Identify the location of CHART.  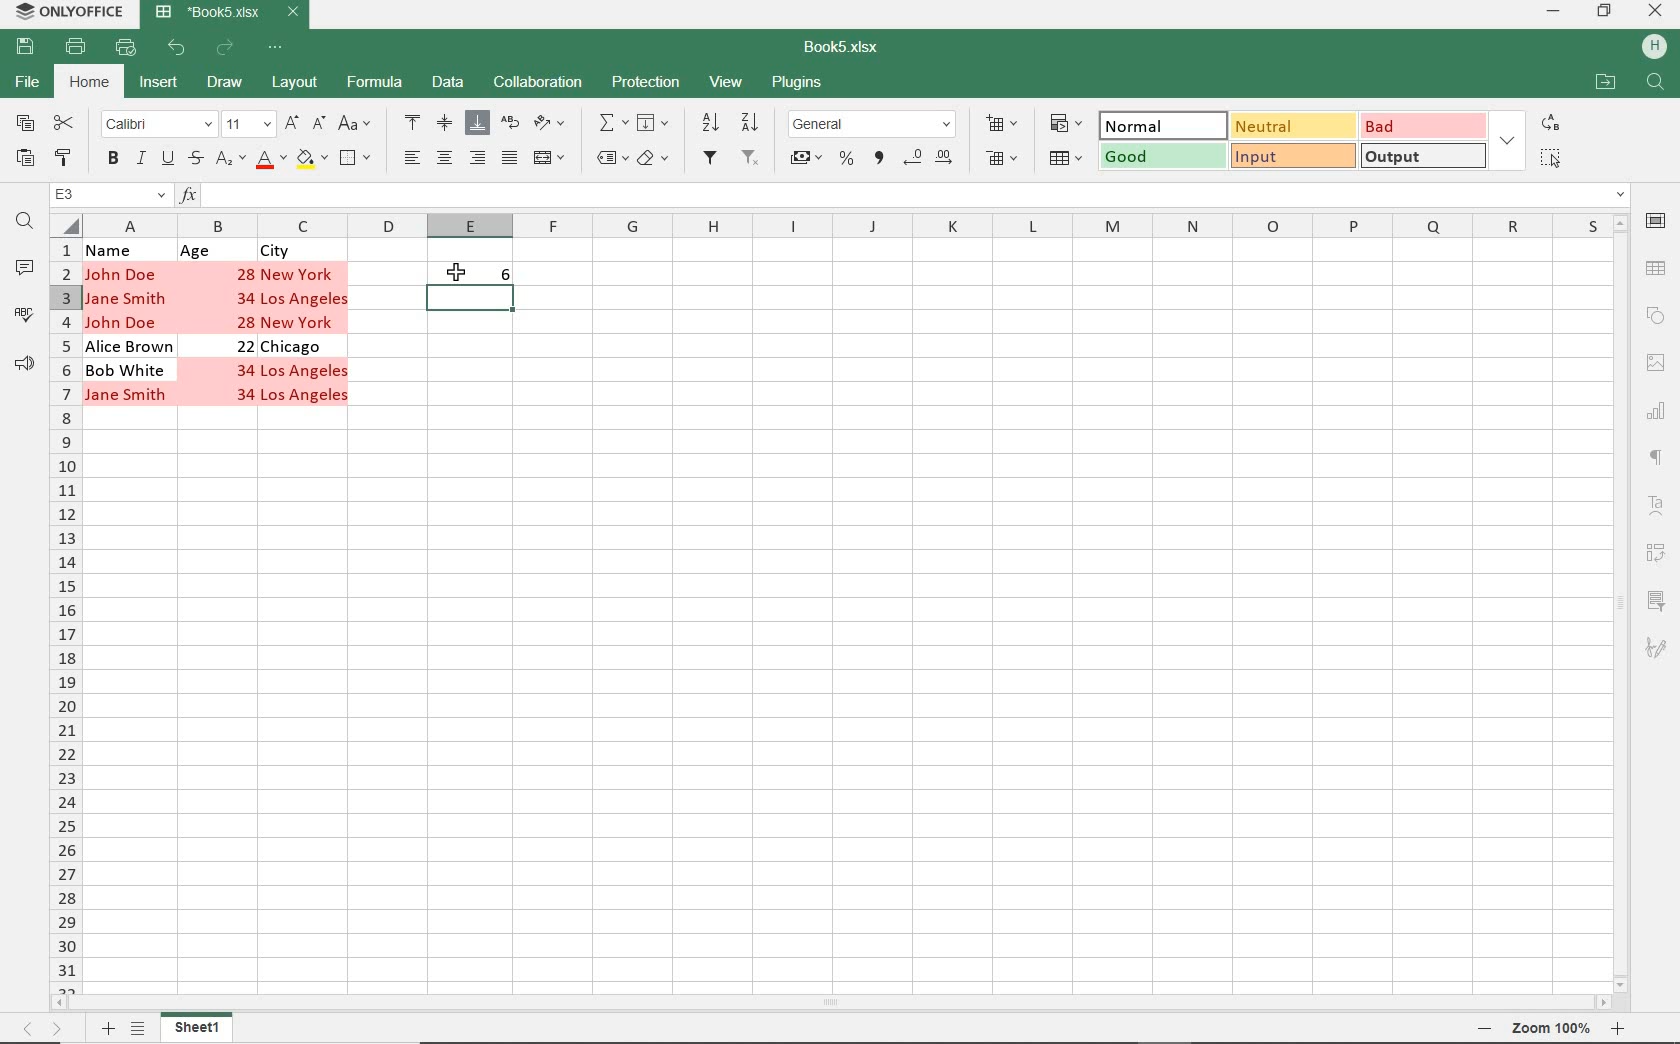
(1658, 409).